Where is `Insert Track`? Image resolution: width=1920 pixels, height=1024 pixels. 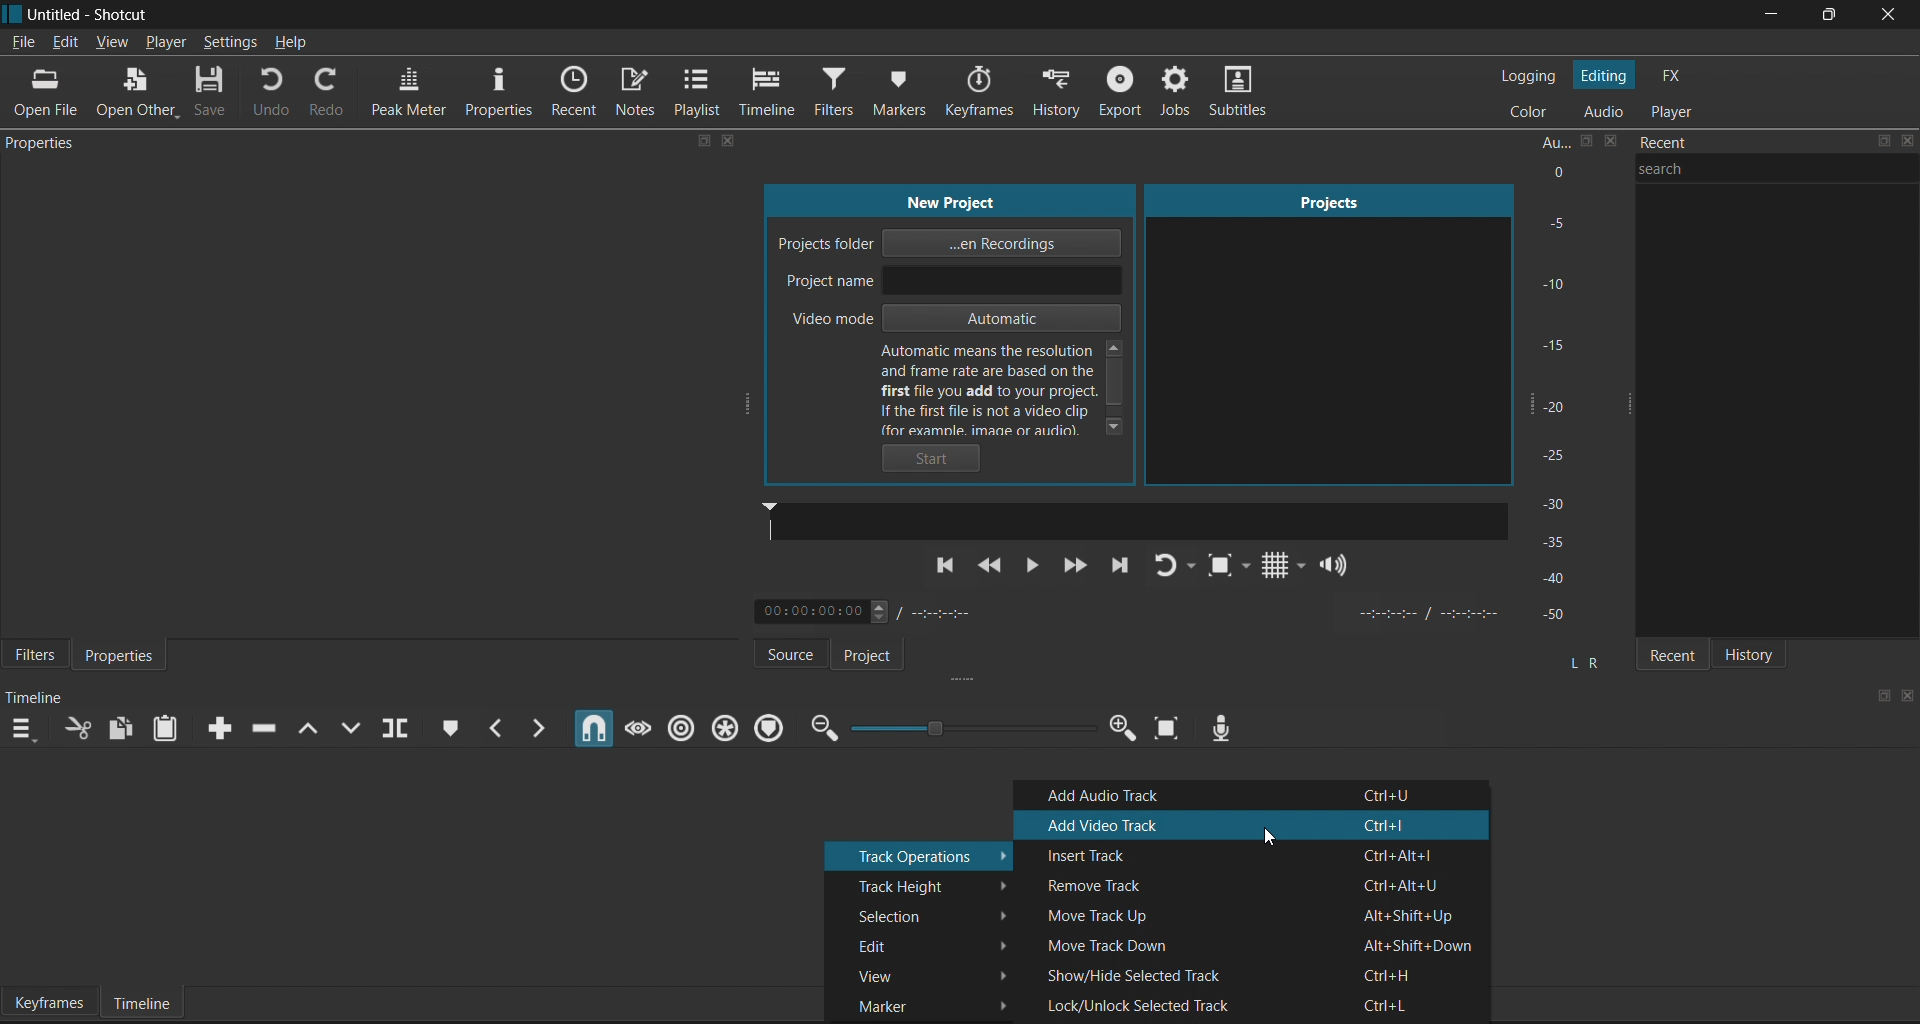 Insert Track is located at coordinates (1254, 854).